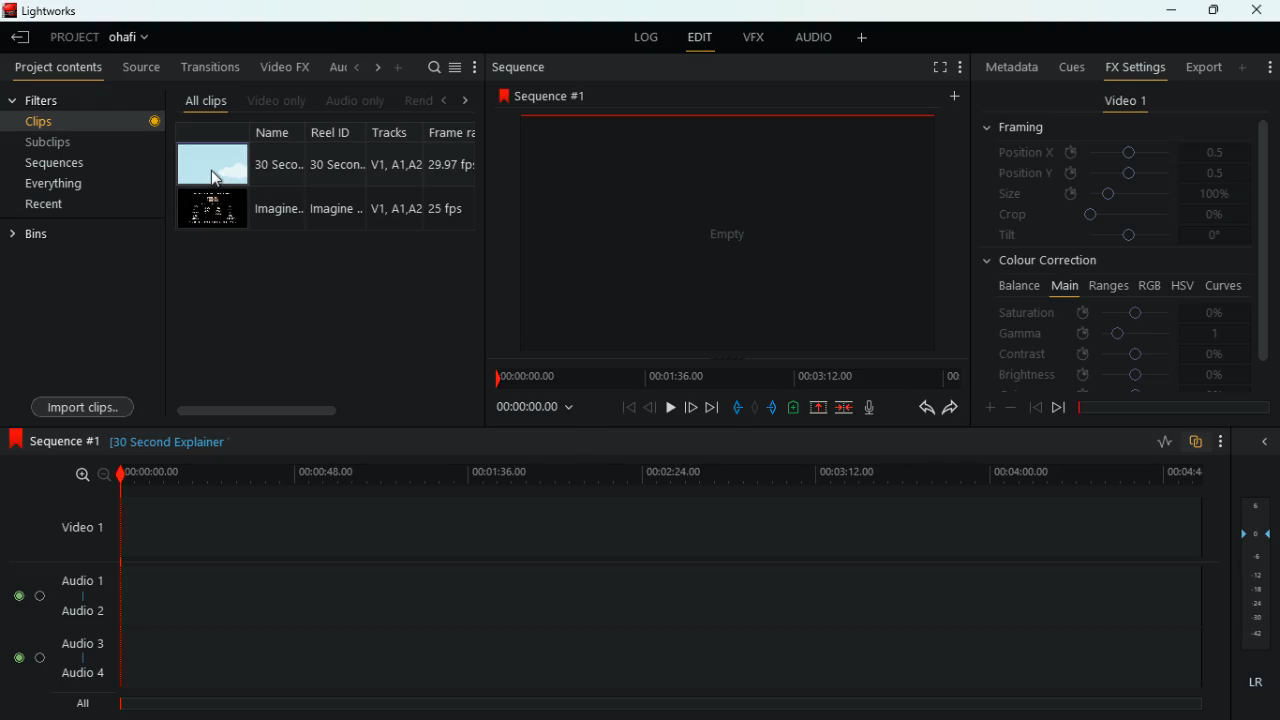 The image size is (1280, 720). What do you see at coordinates (215, 181) in the screenshot?
I see `cursor` at bounding box center [215, 181].